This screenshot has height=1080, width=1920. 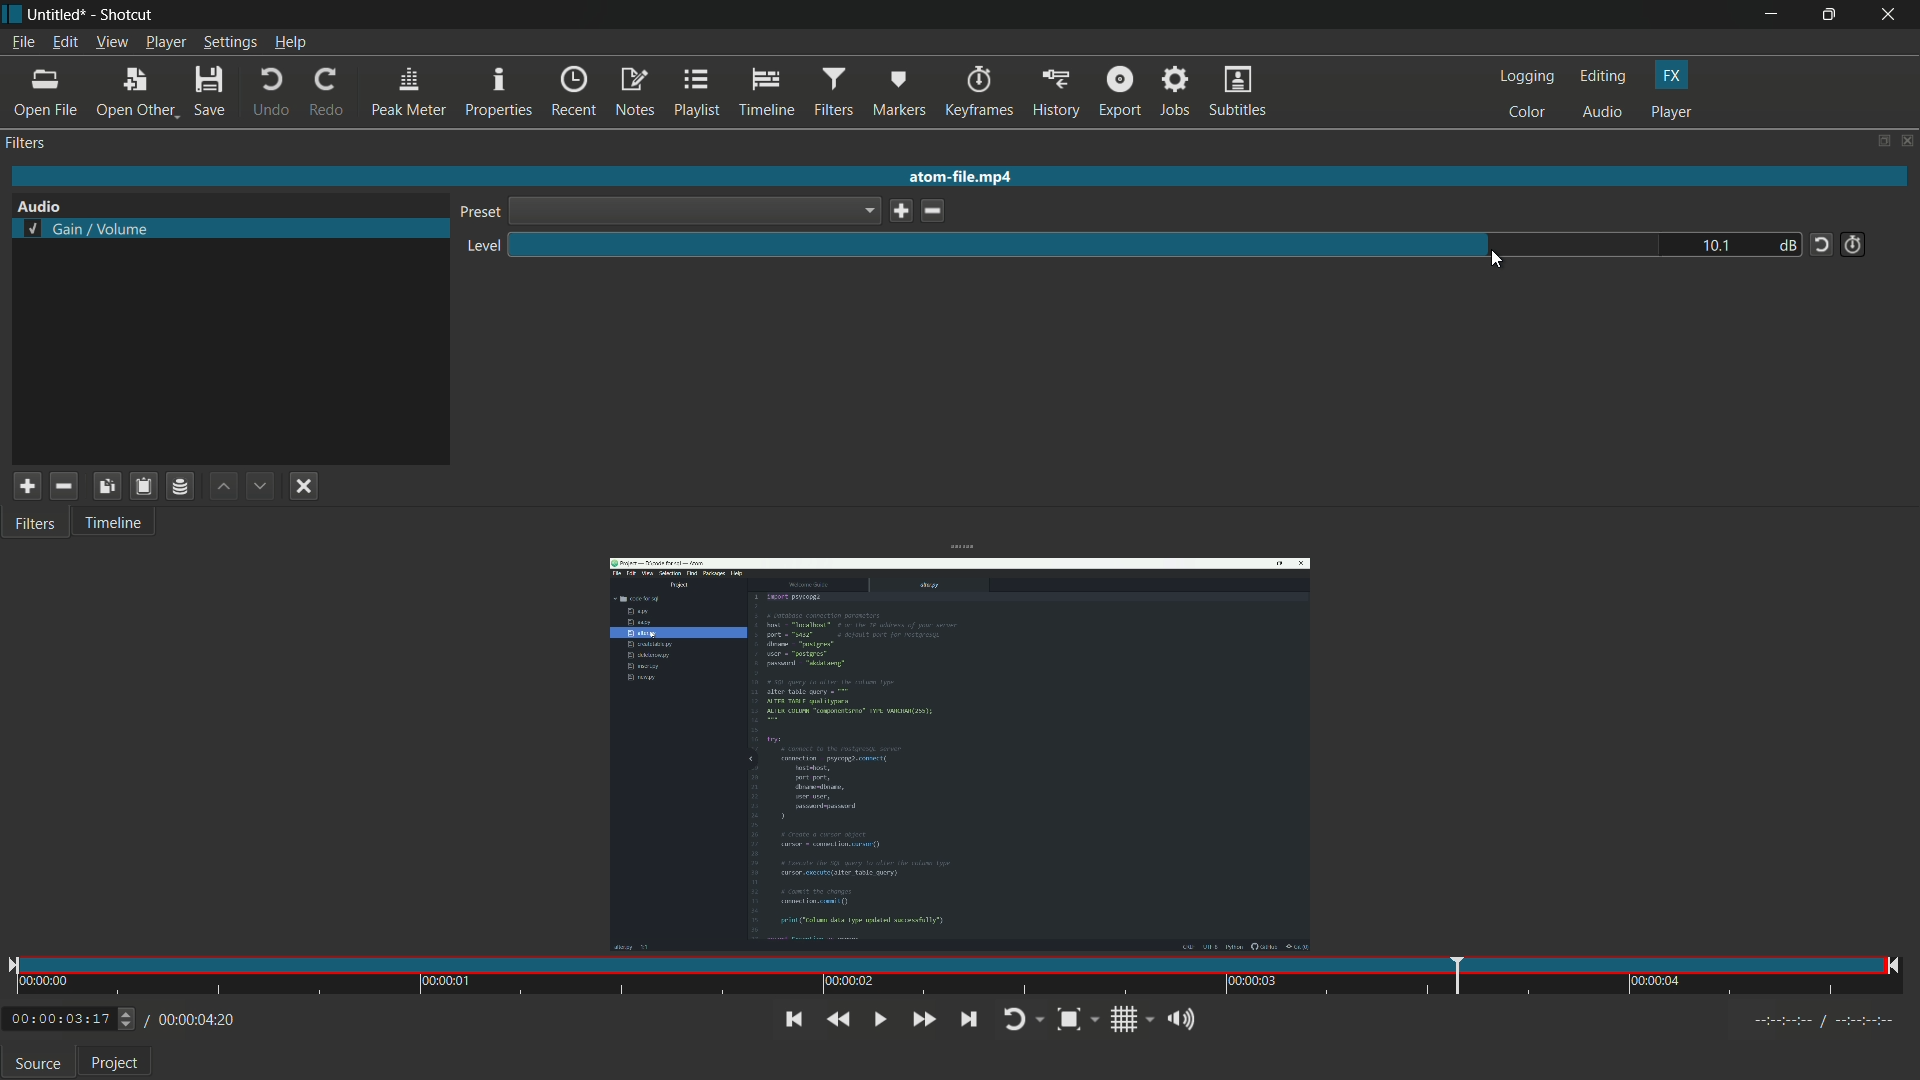 I want to click on markers, so click(x=898, y=93).